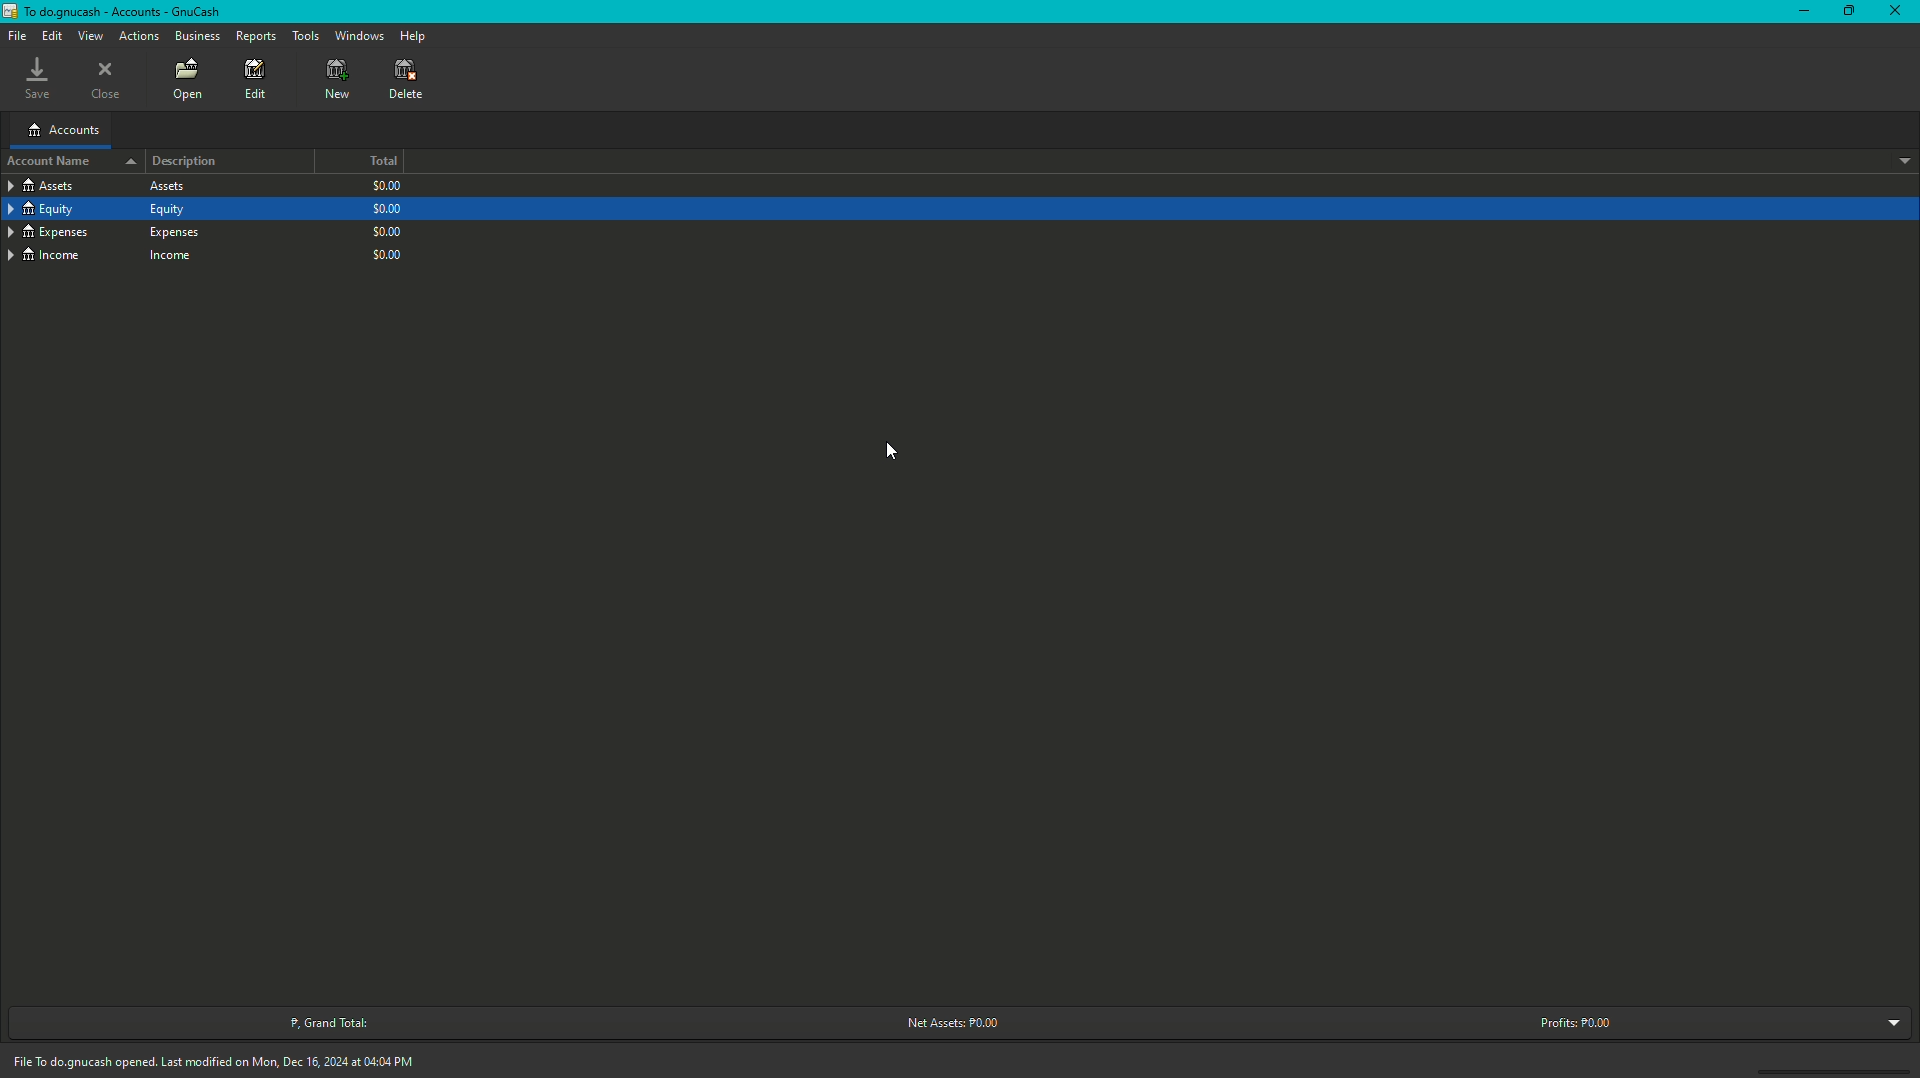 This screenshot has height=1078, width=1920. I want to click on Grand Total, so click(324, 1023).